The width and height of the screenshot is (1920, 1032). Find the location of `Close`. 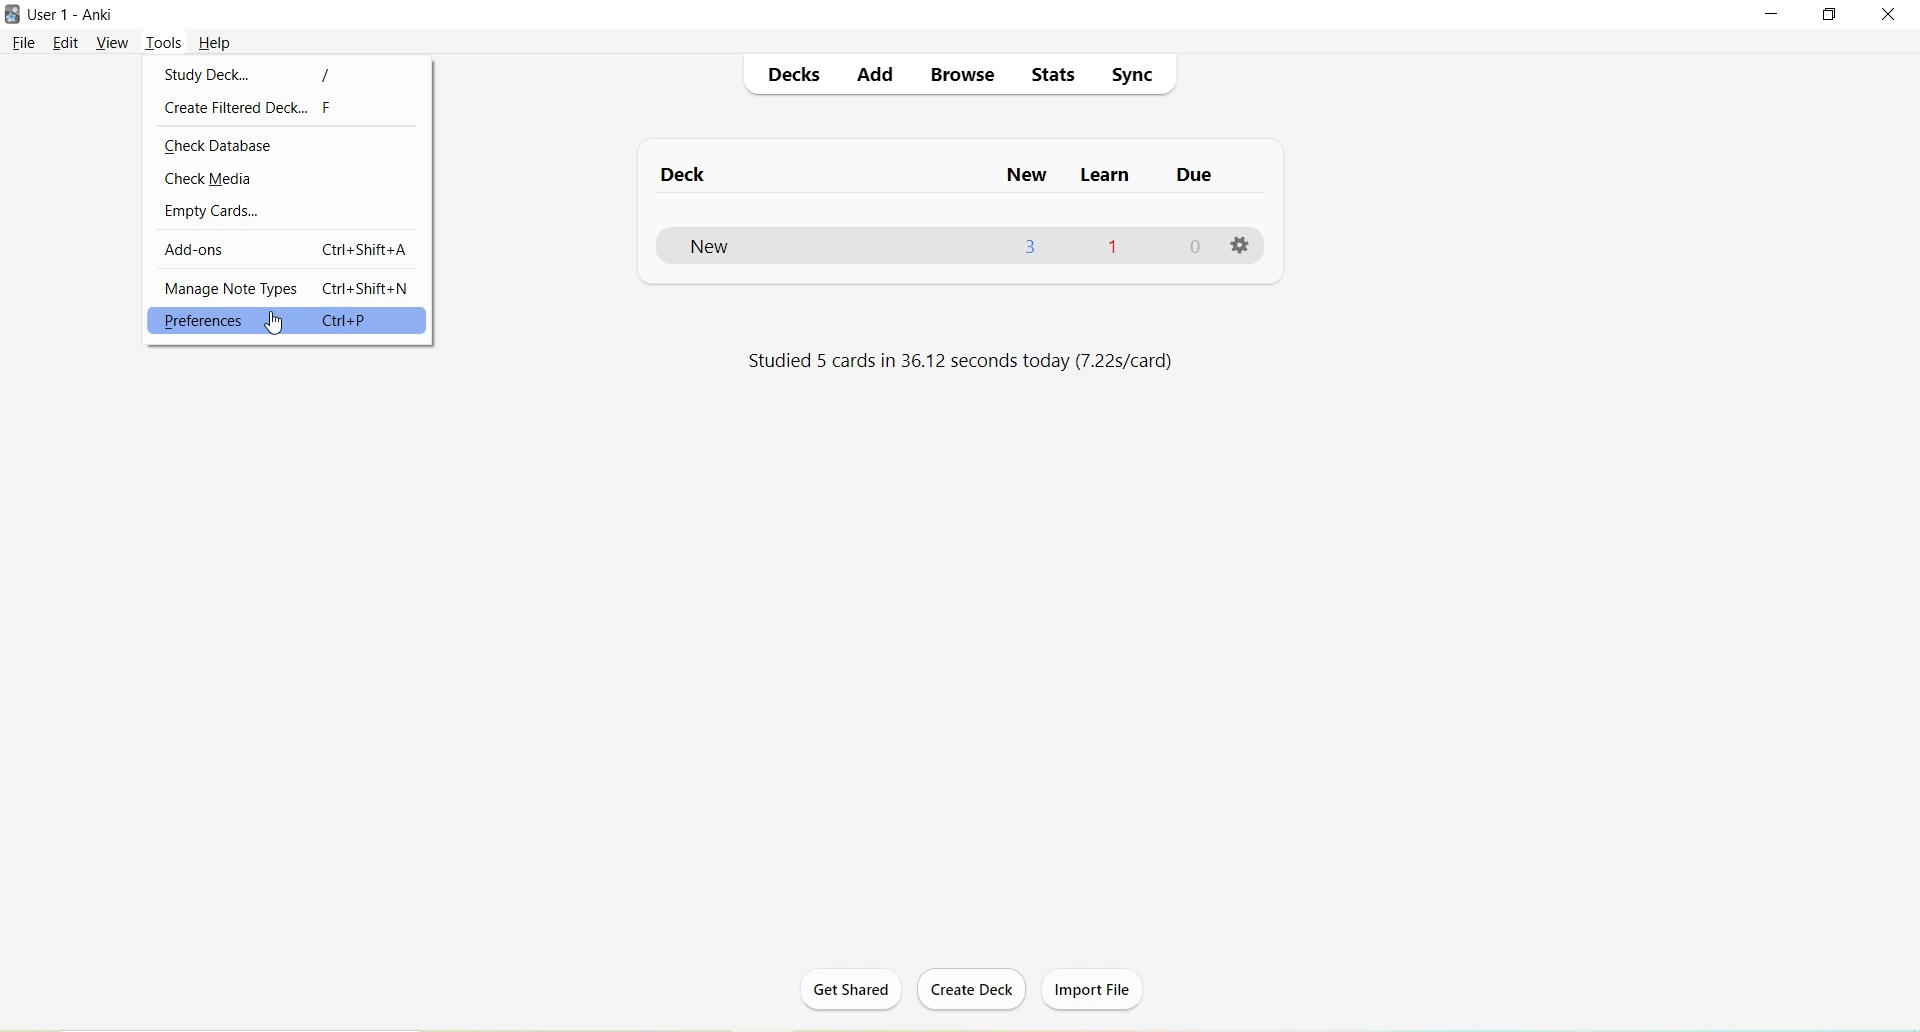

Close is located at coordinates (1893, 15).